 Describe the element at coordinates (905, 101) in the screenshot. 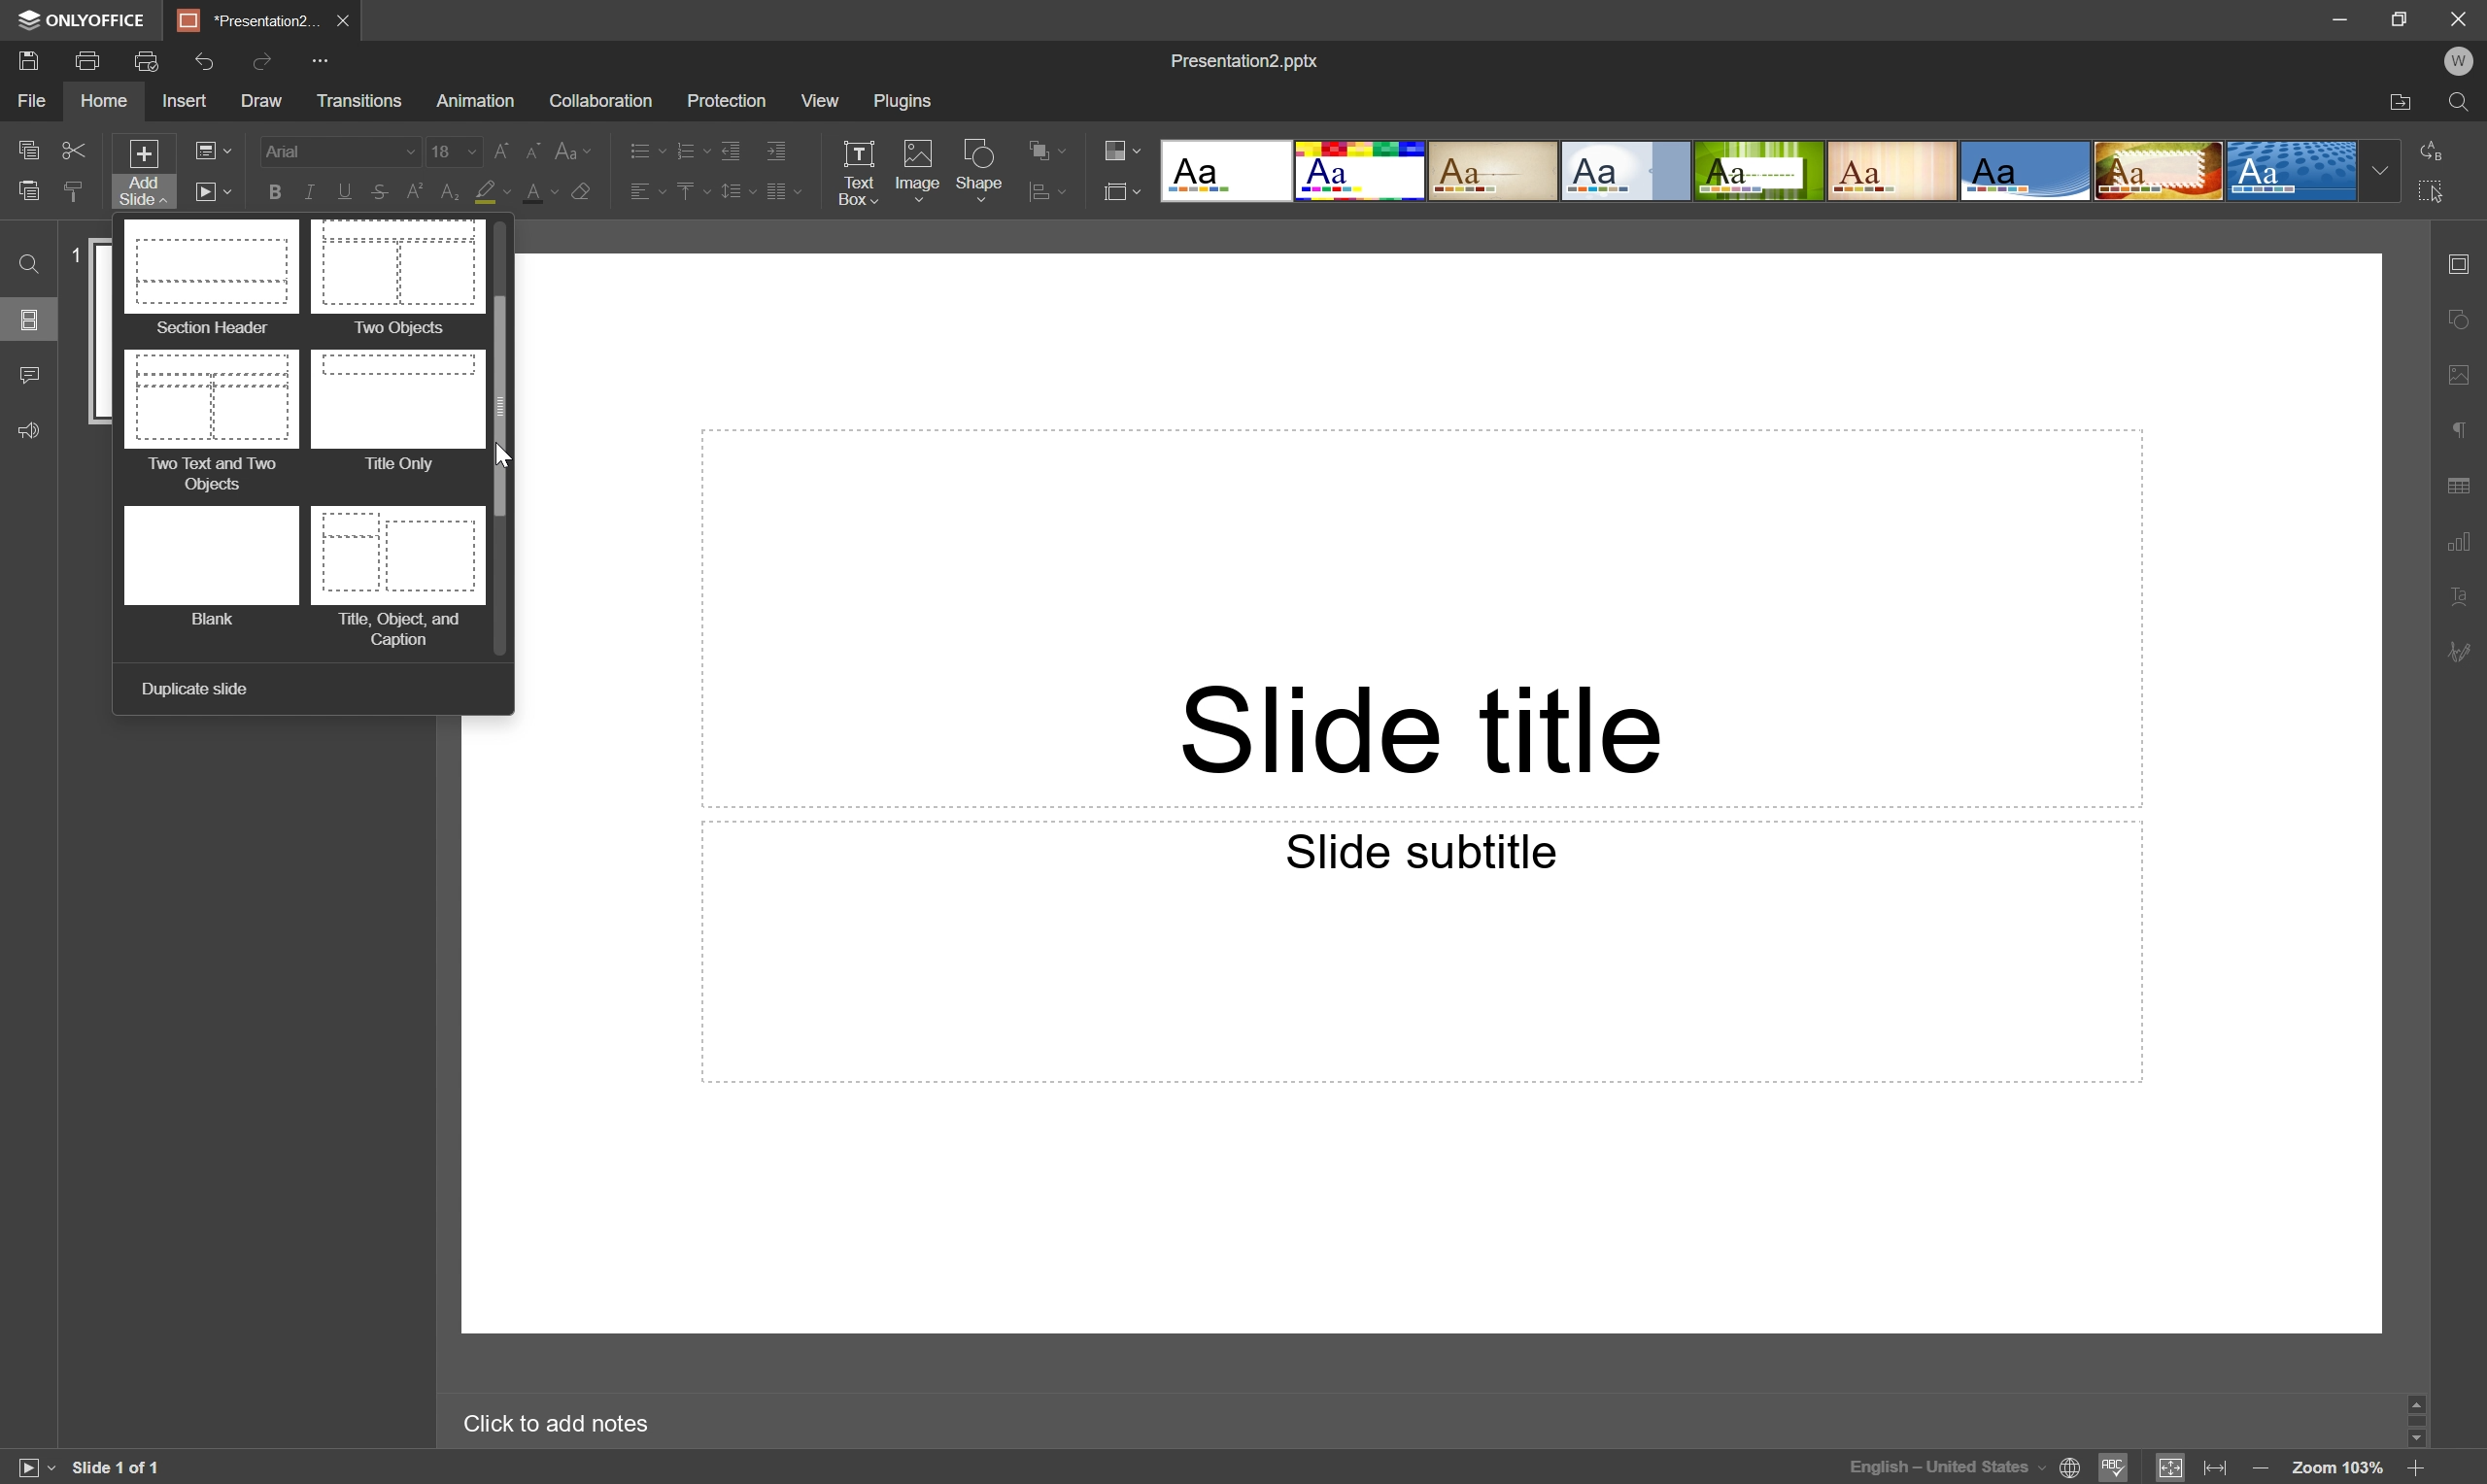

I see `Plugins` at that location.